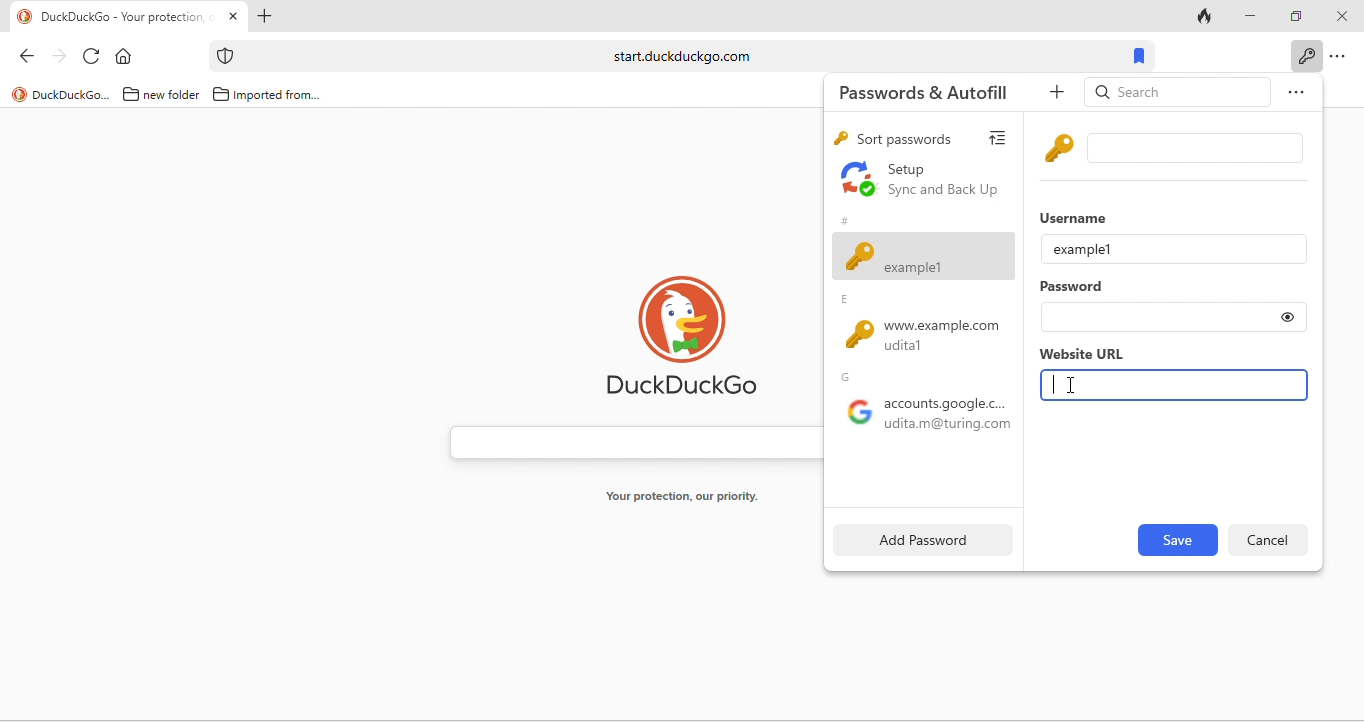  Describe the element at coordinates (1178, 94) in the screenshot. I see `search` at that location.